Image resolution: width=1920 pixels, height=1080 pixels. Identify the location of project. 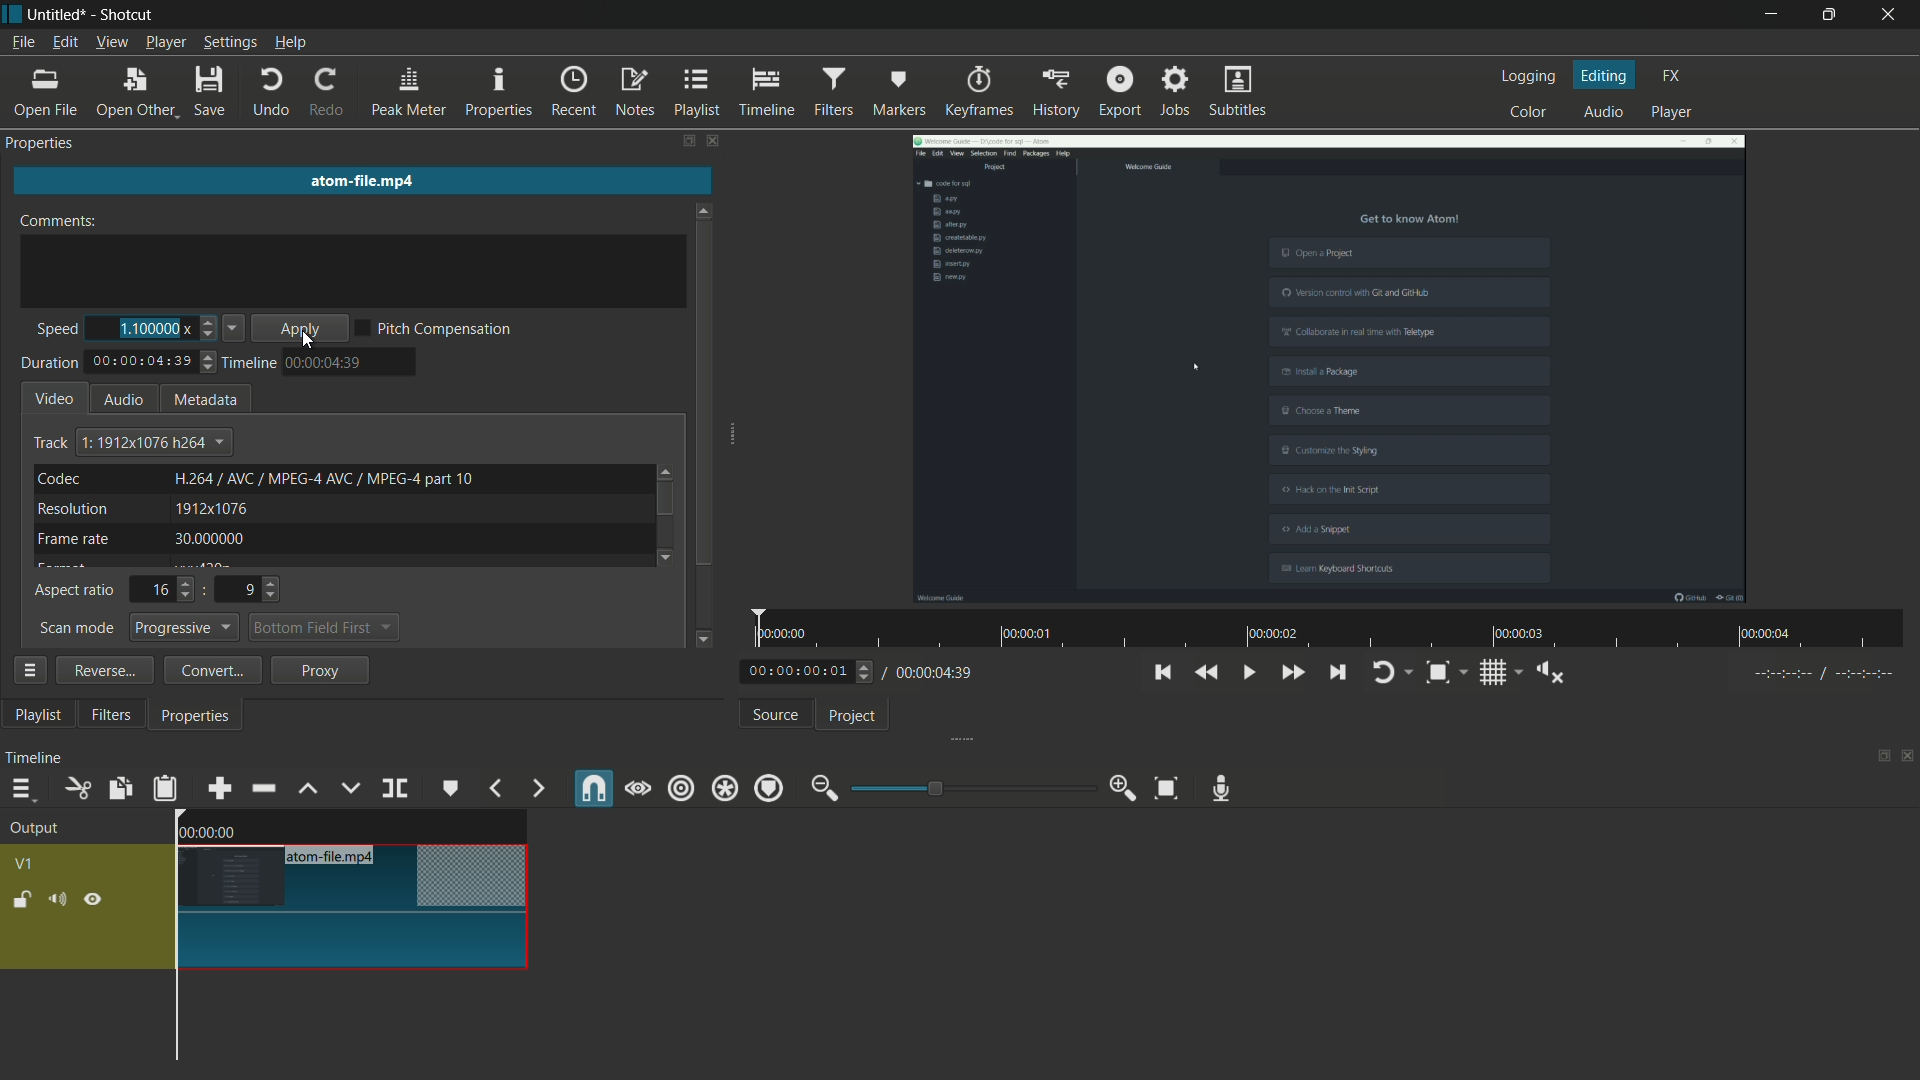
(853, 716).